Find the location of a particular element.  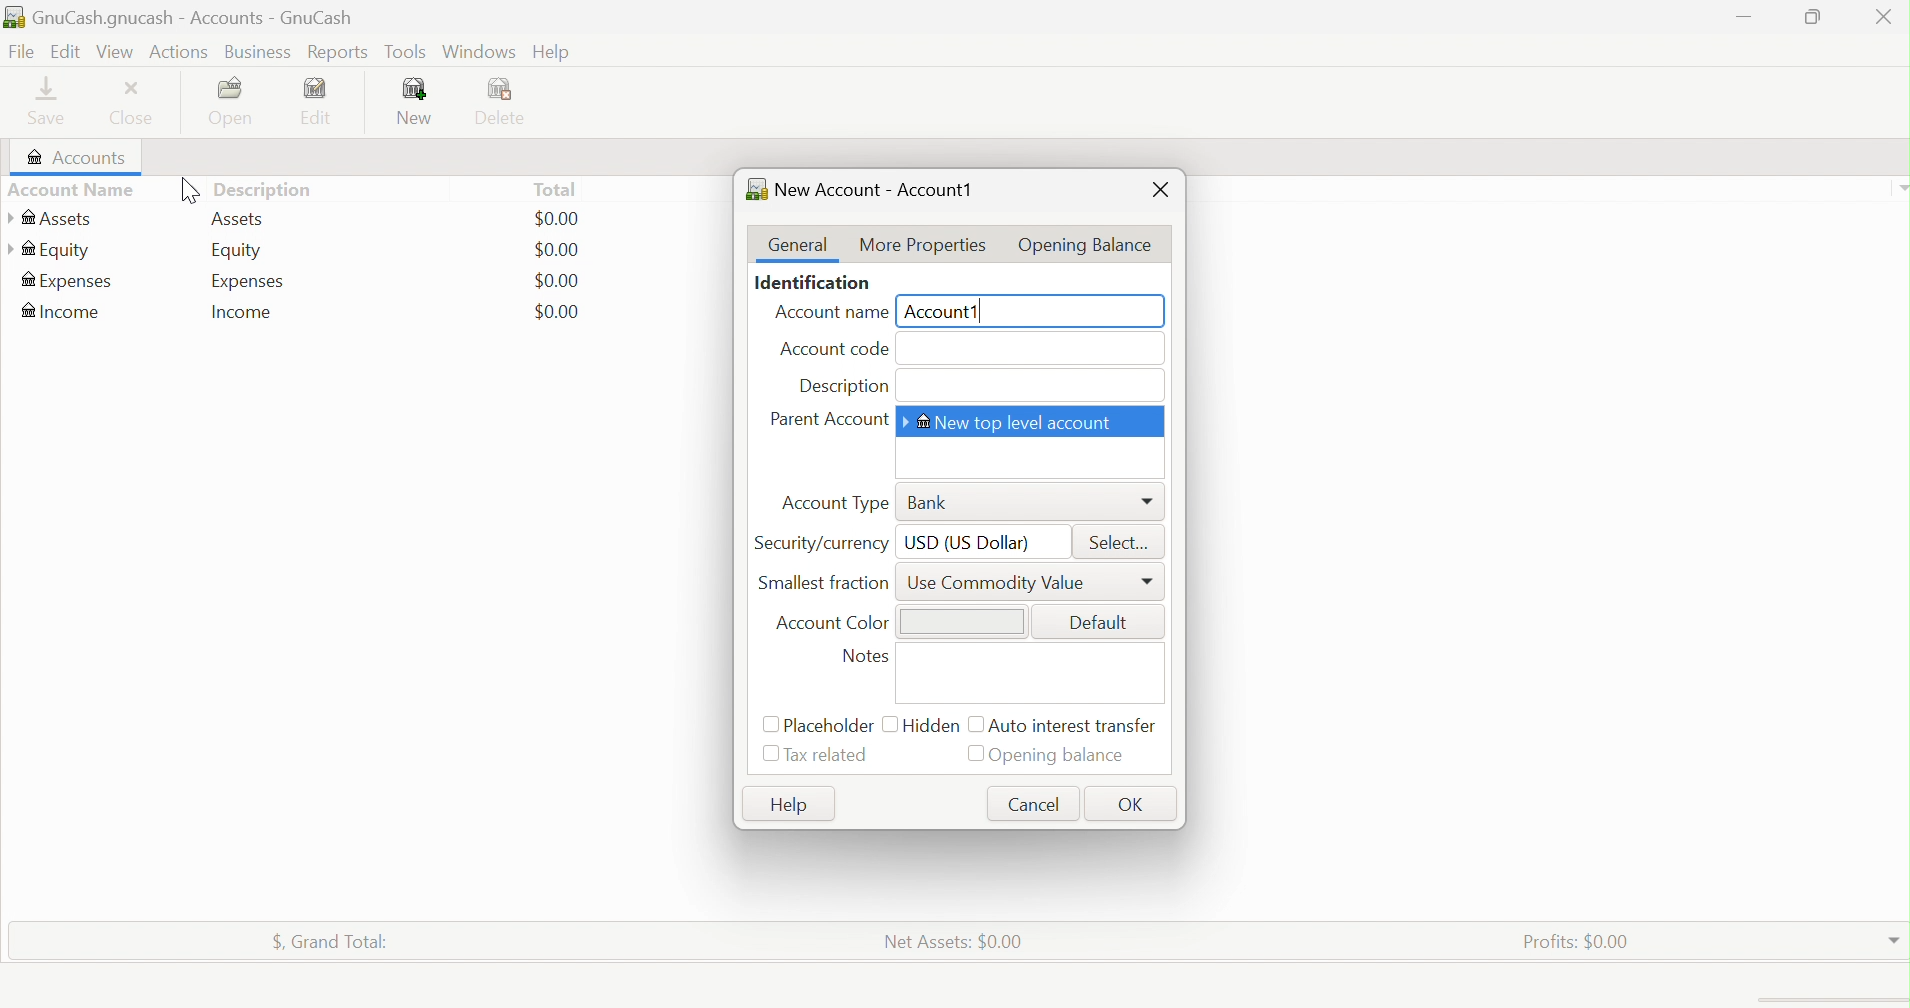

Auto interest transfer is located at coordinates (1076, 726).